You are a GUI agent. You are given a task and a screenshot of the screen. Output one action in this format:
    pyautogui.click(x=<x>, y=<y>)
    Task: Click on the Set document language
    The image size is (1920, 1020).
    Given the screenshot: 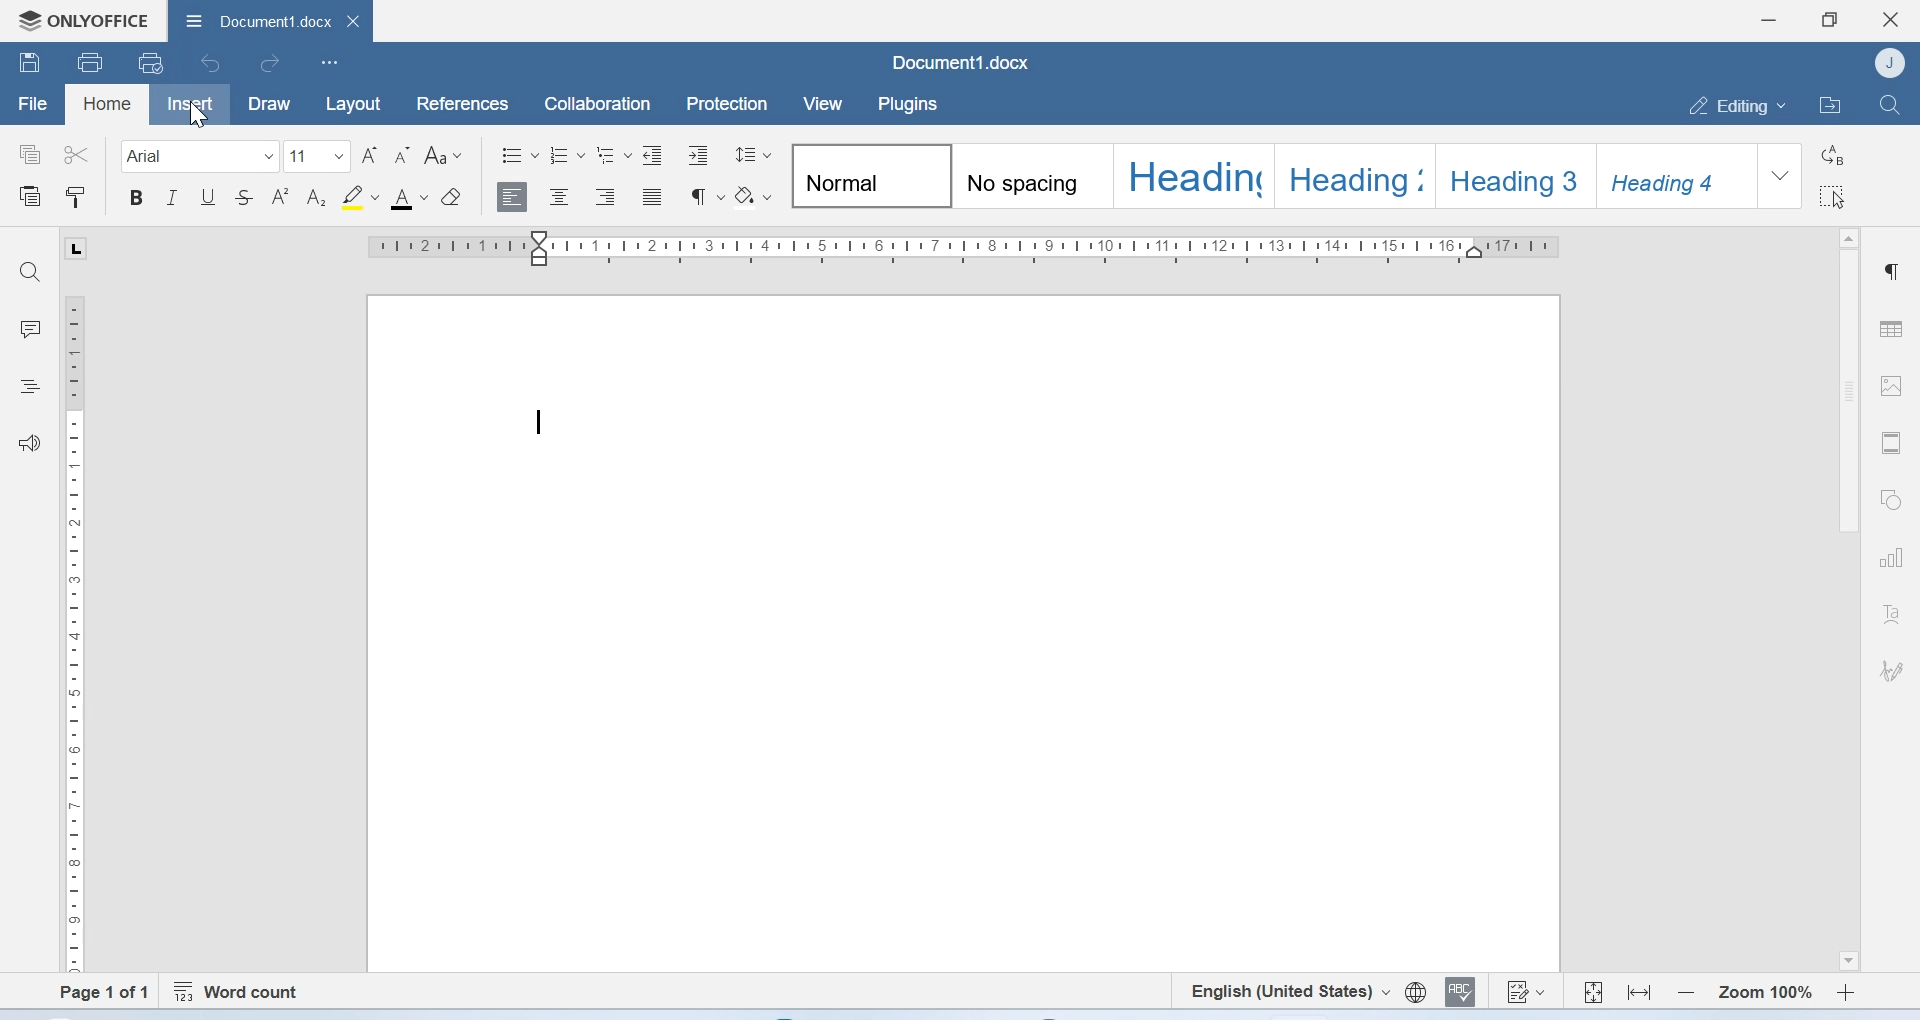 What is the action you would take?
    pyautogui.click(x=1415, y=993)
    